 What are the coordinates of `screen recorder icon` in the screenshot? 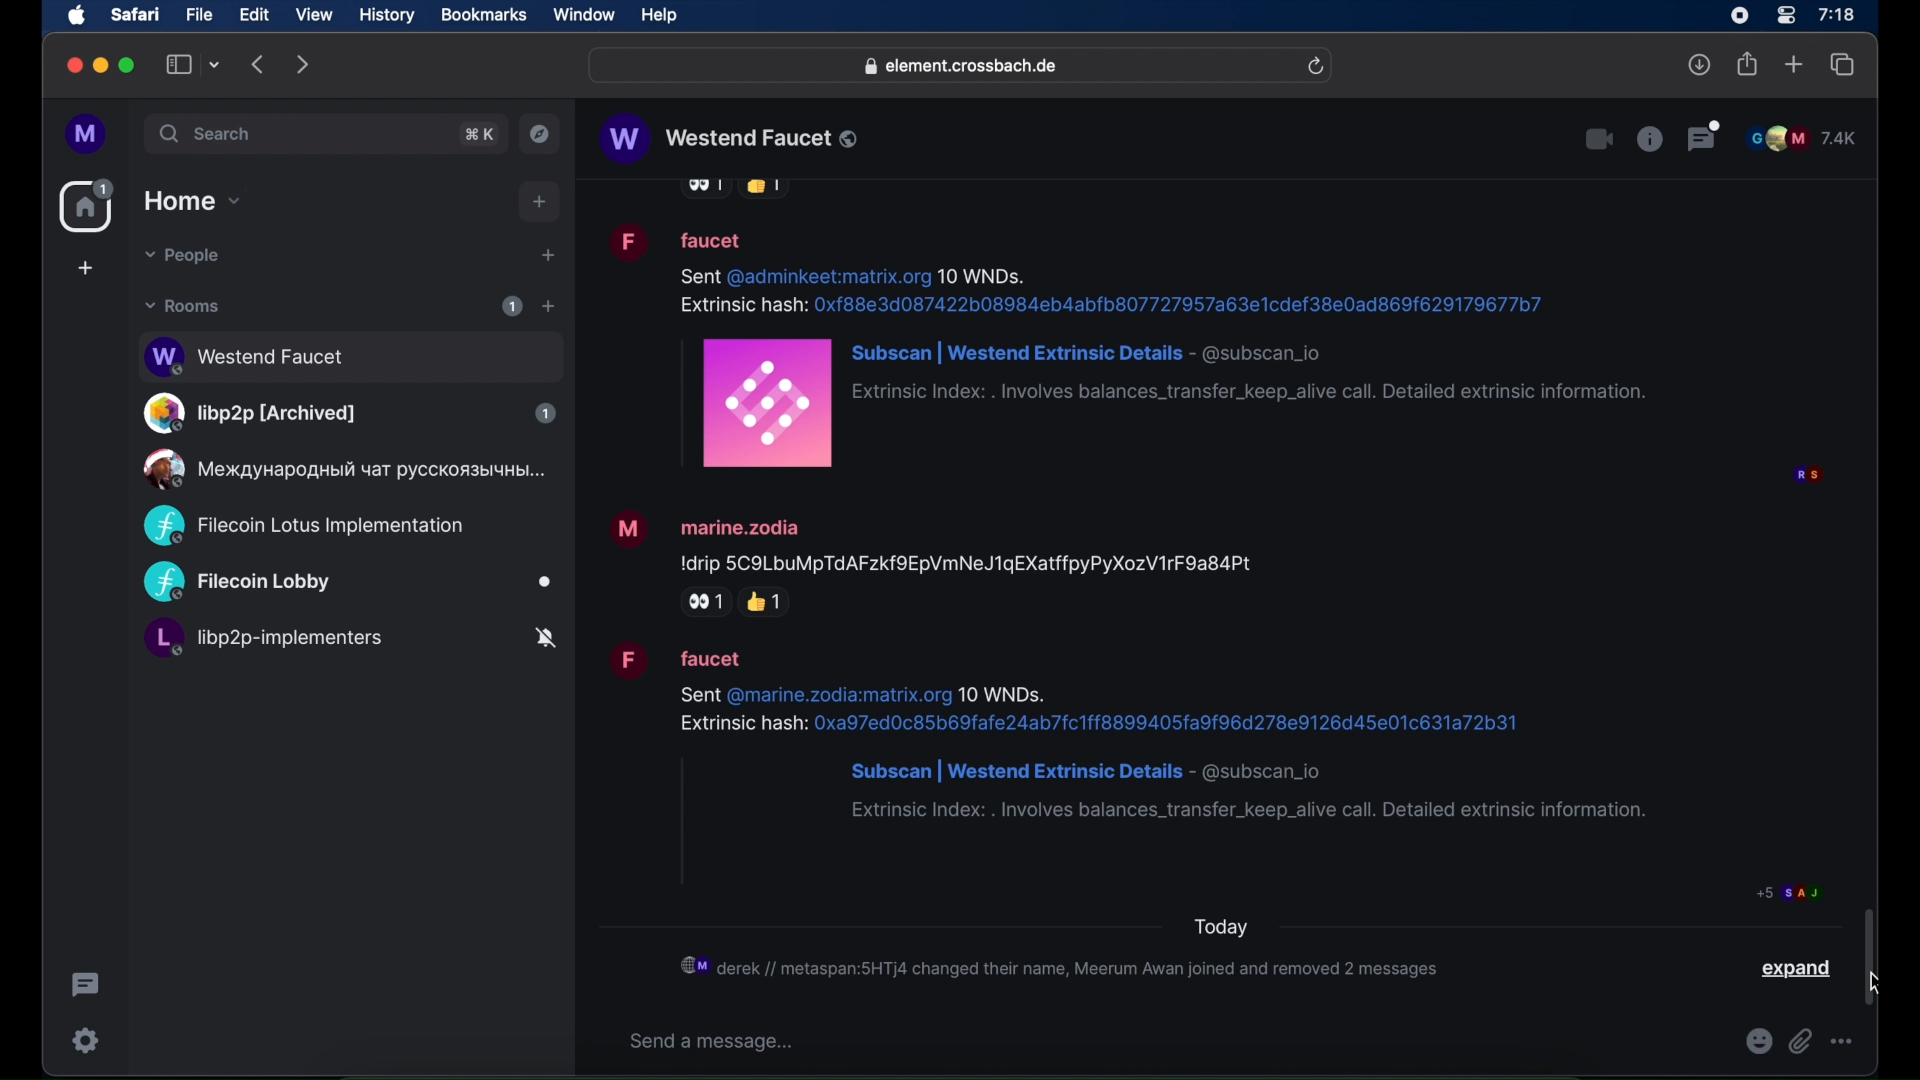 It's located at (1739, 16).